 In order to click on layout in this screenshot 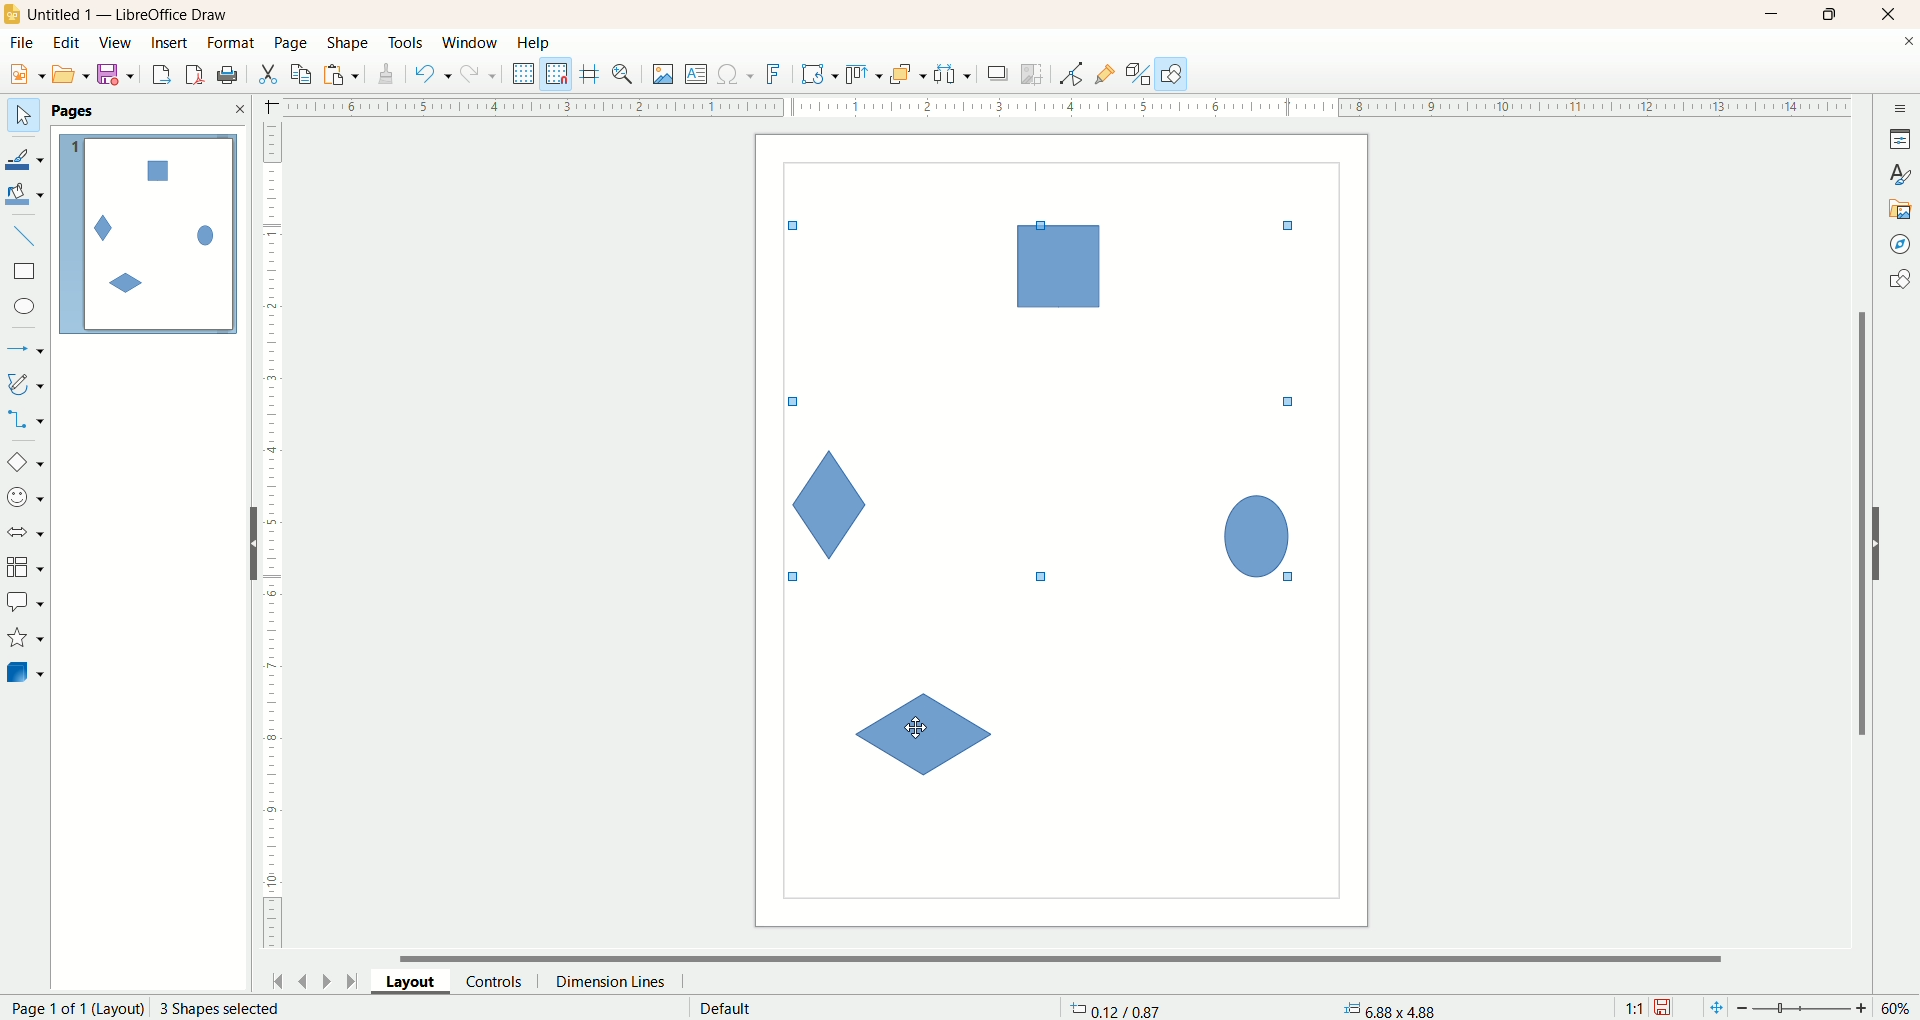, I will do `click(419, 980)`.